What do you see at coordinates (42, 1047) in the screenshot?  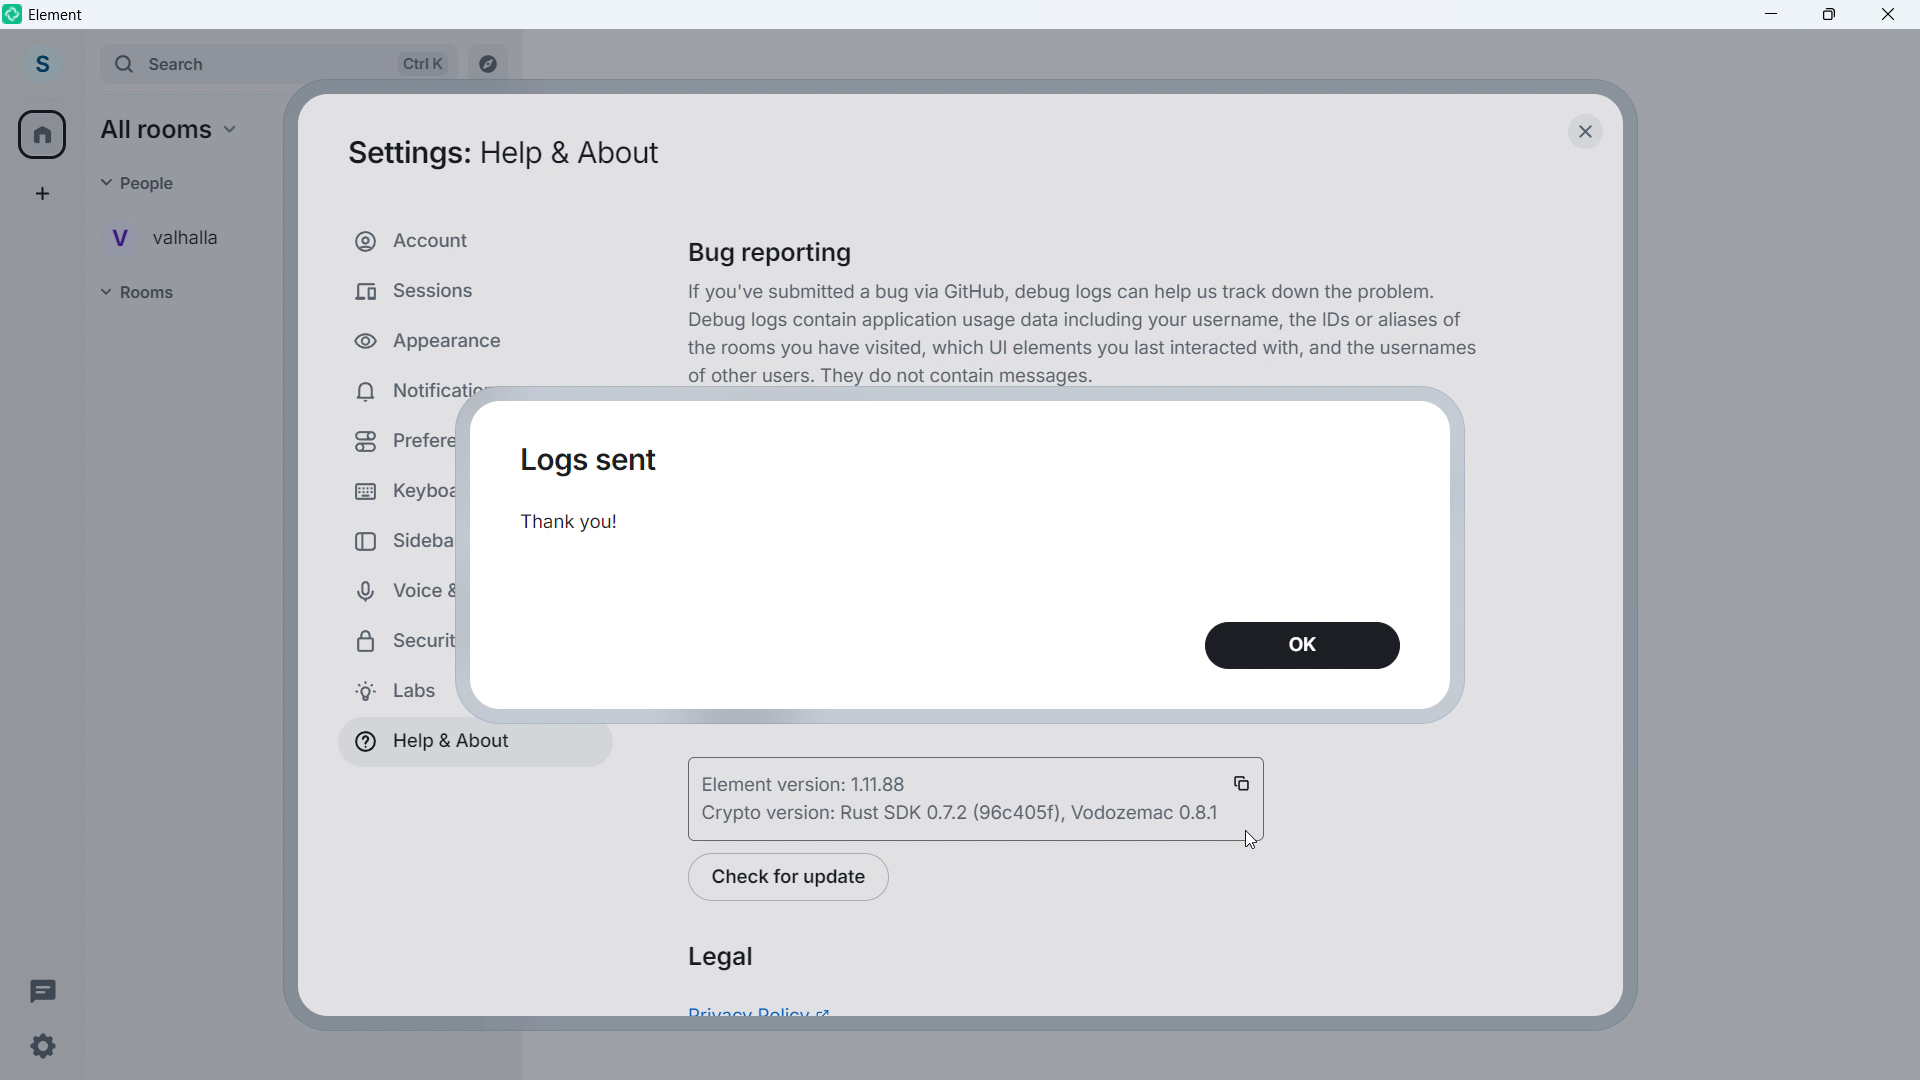 I see `Settings ` at bounding box center [42, 1047].